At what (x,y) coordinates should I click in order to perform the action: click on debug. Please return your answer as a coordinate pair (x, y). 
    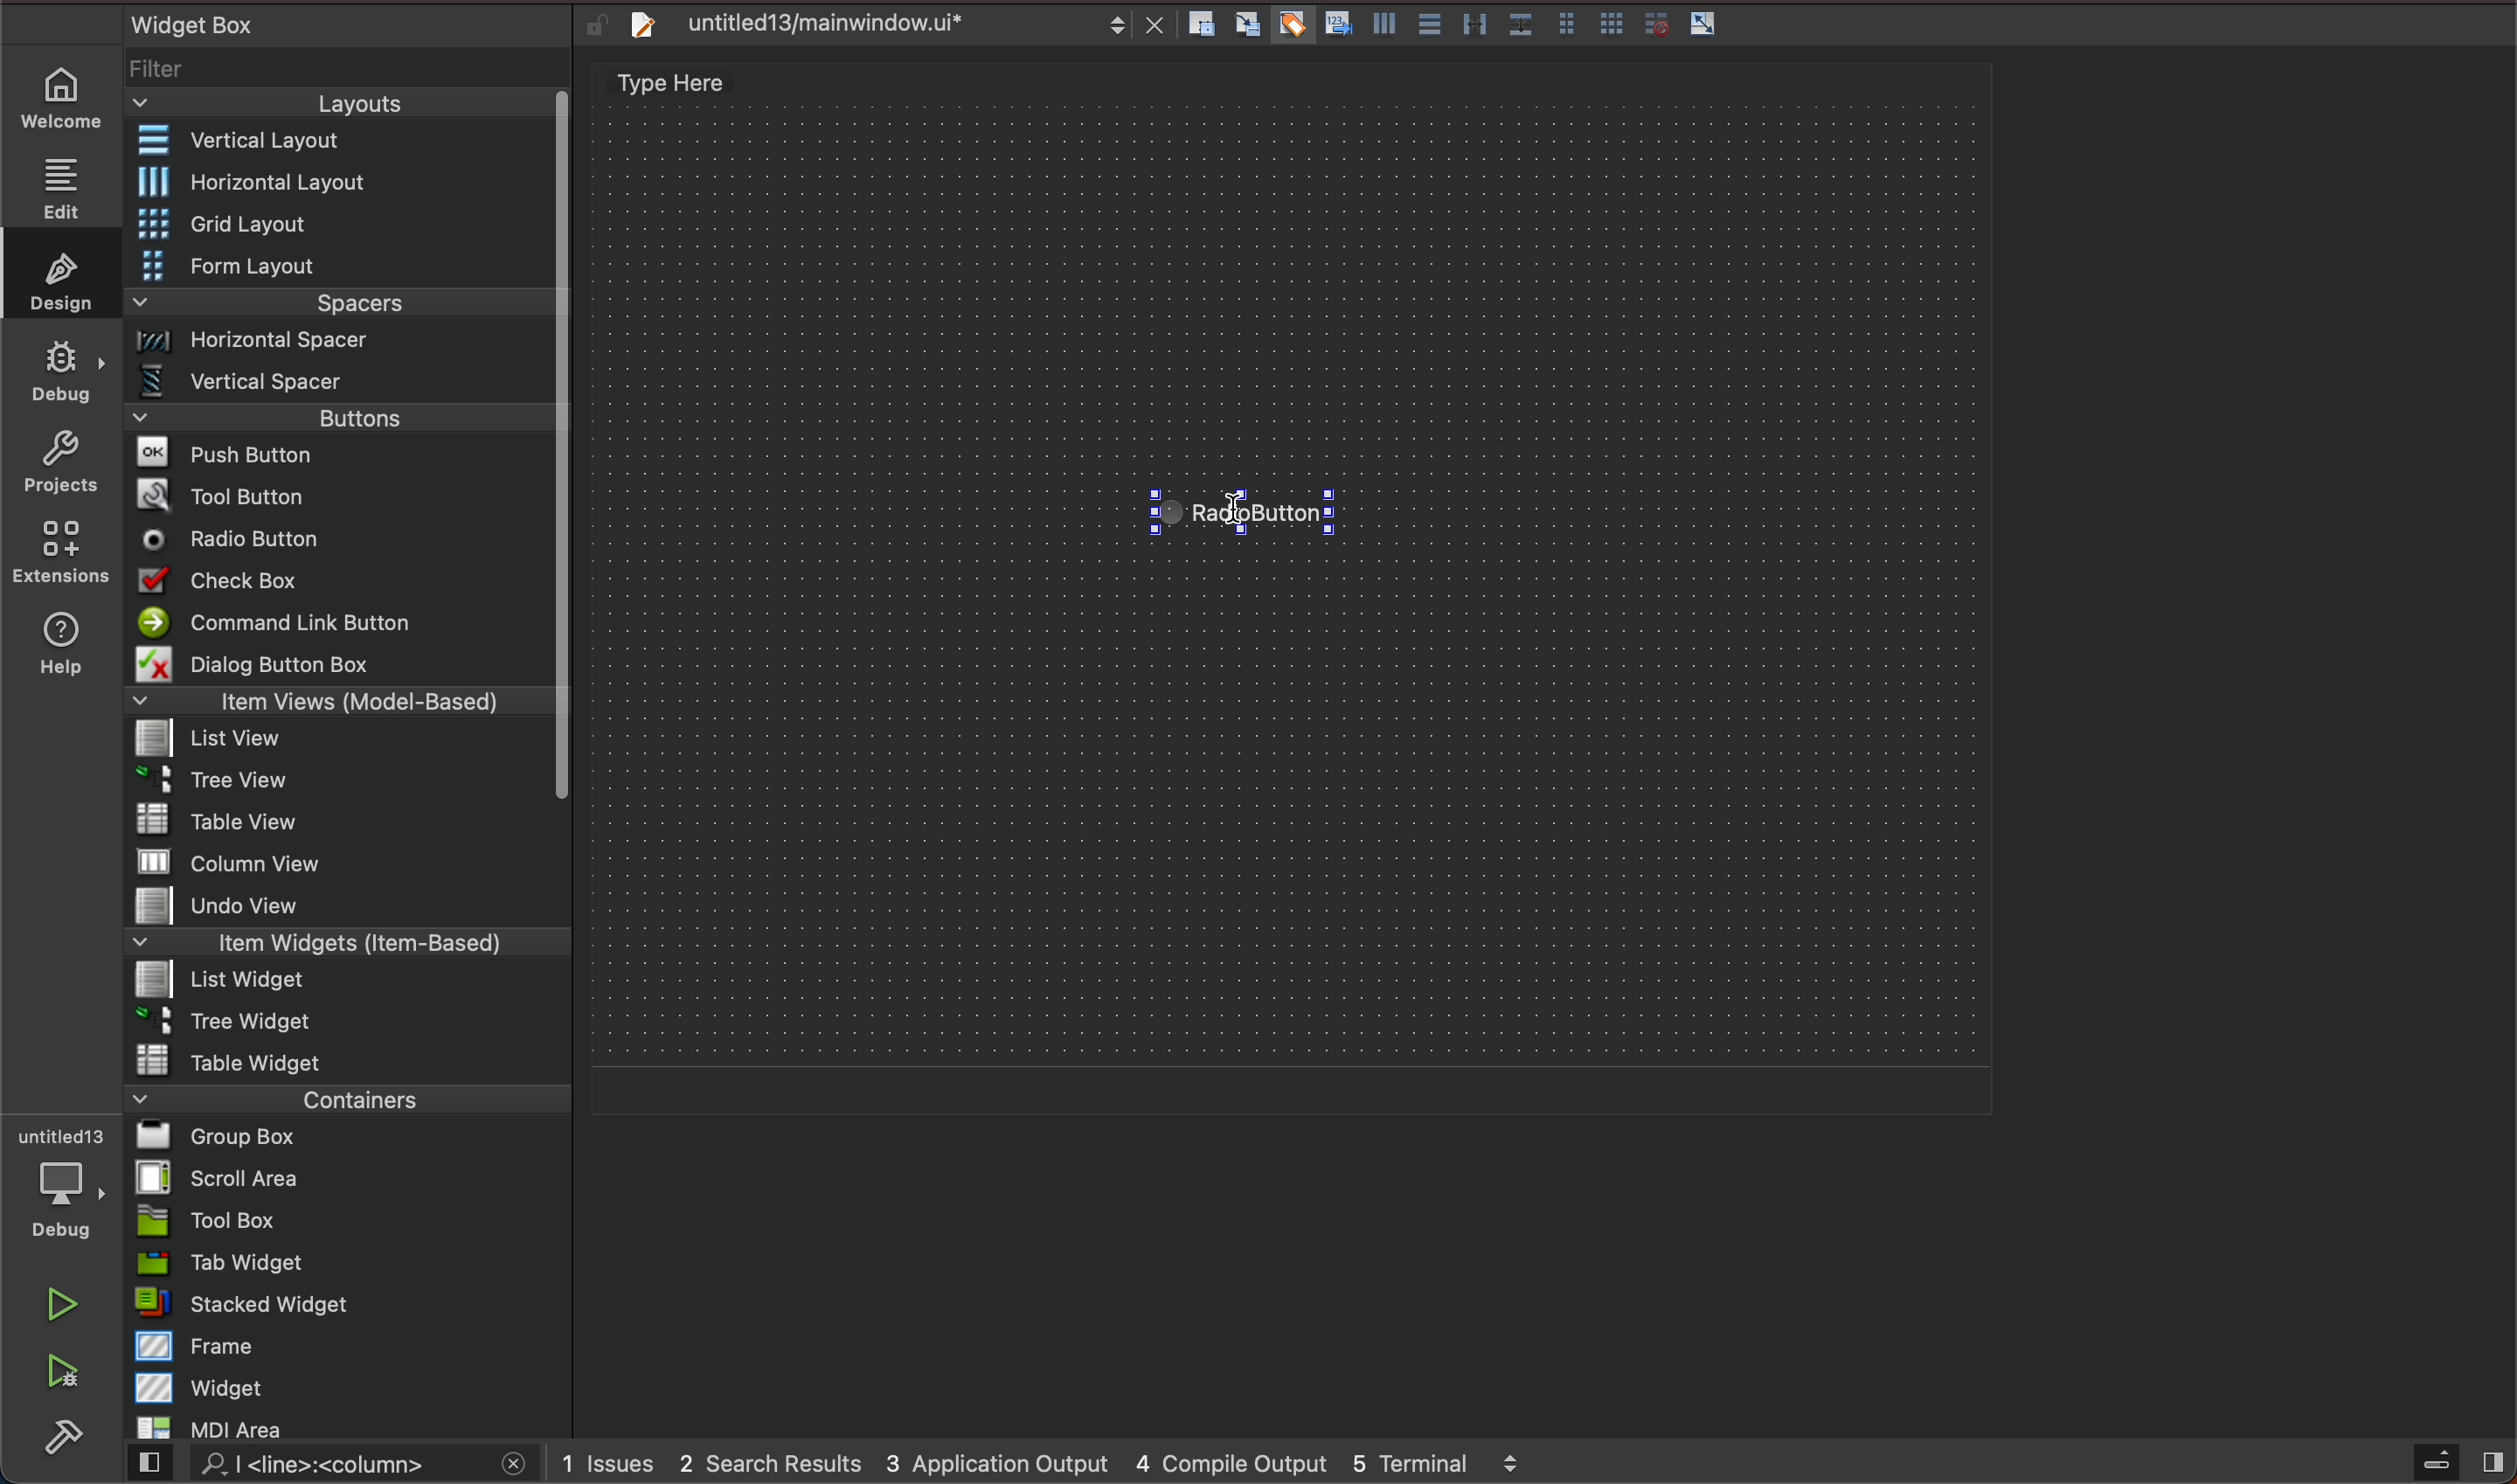
    Looking at the image, I should click on (73, 1185).